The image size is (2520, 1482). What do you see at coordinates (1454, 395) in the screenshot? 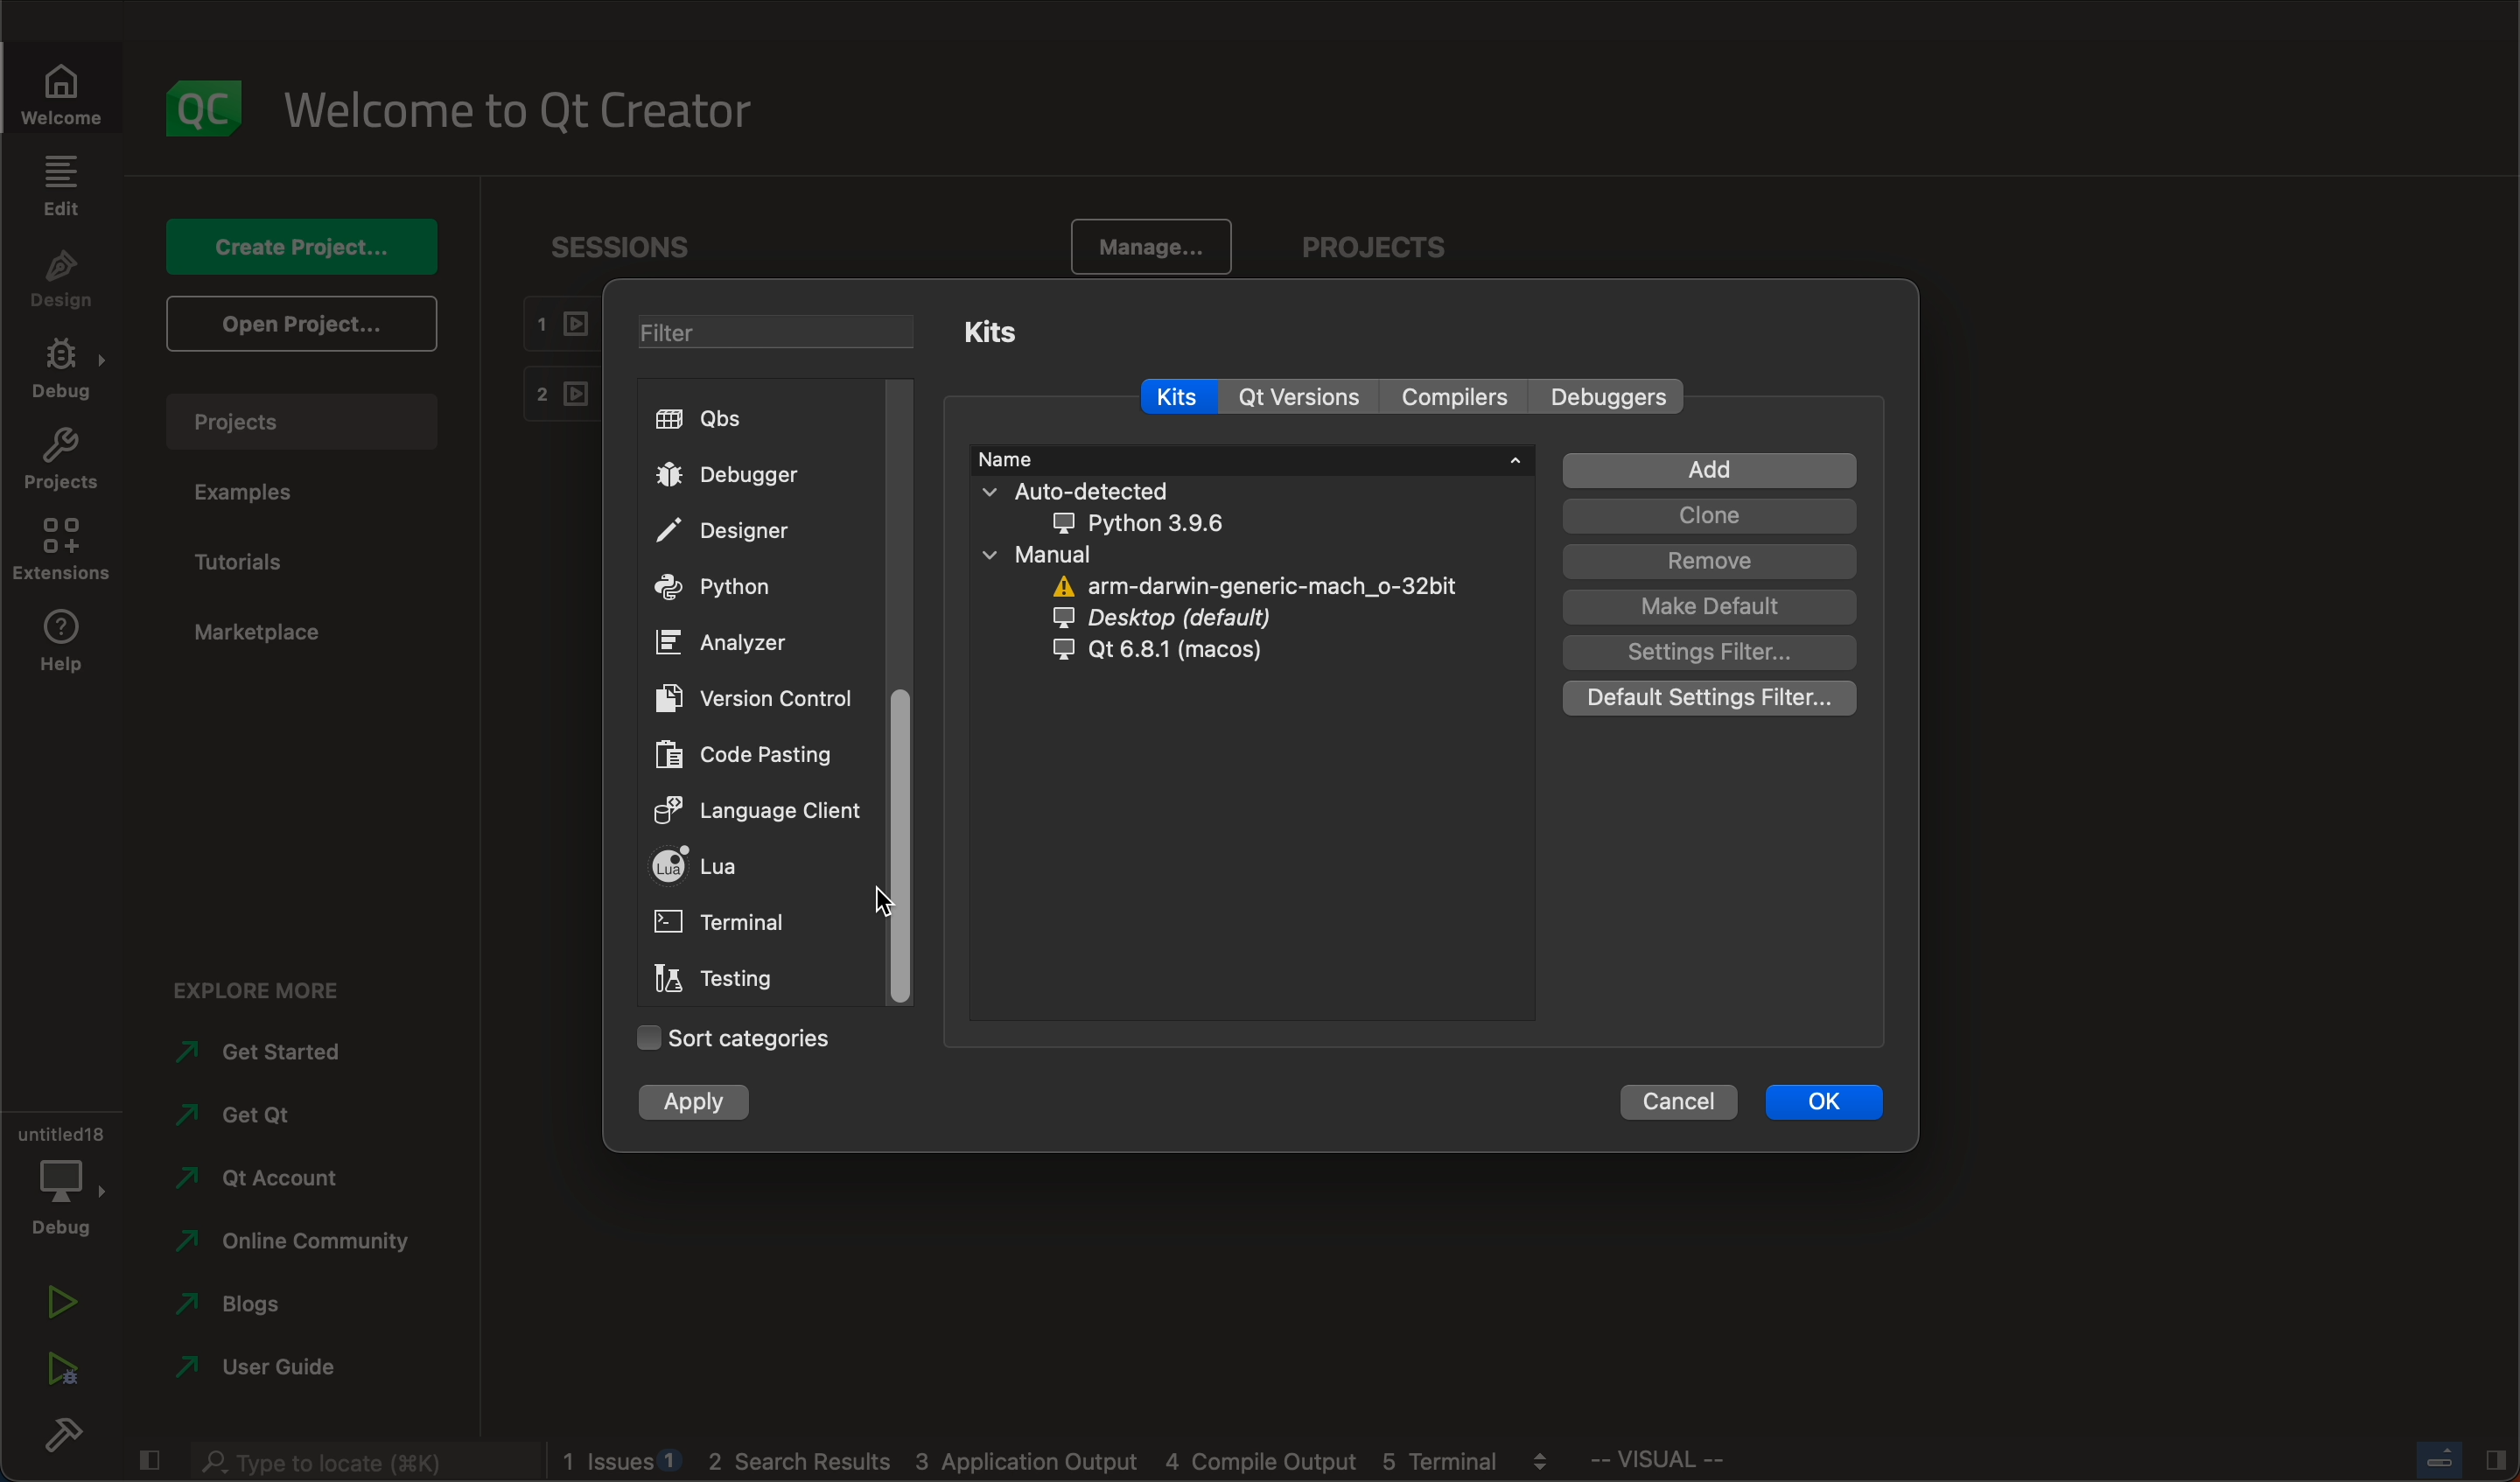
I see `compilers` at bounding box center [1454, 395].